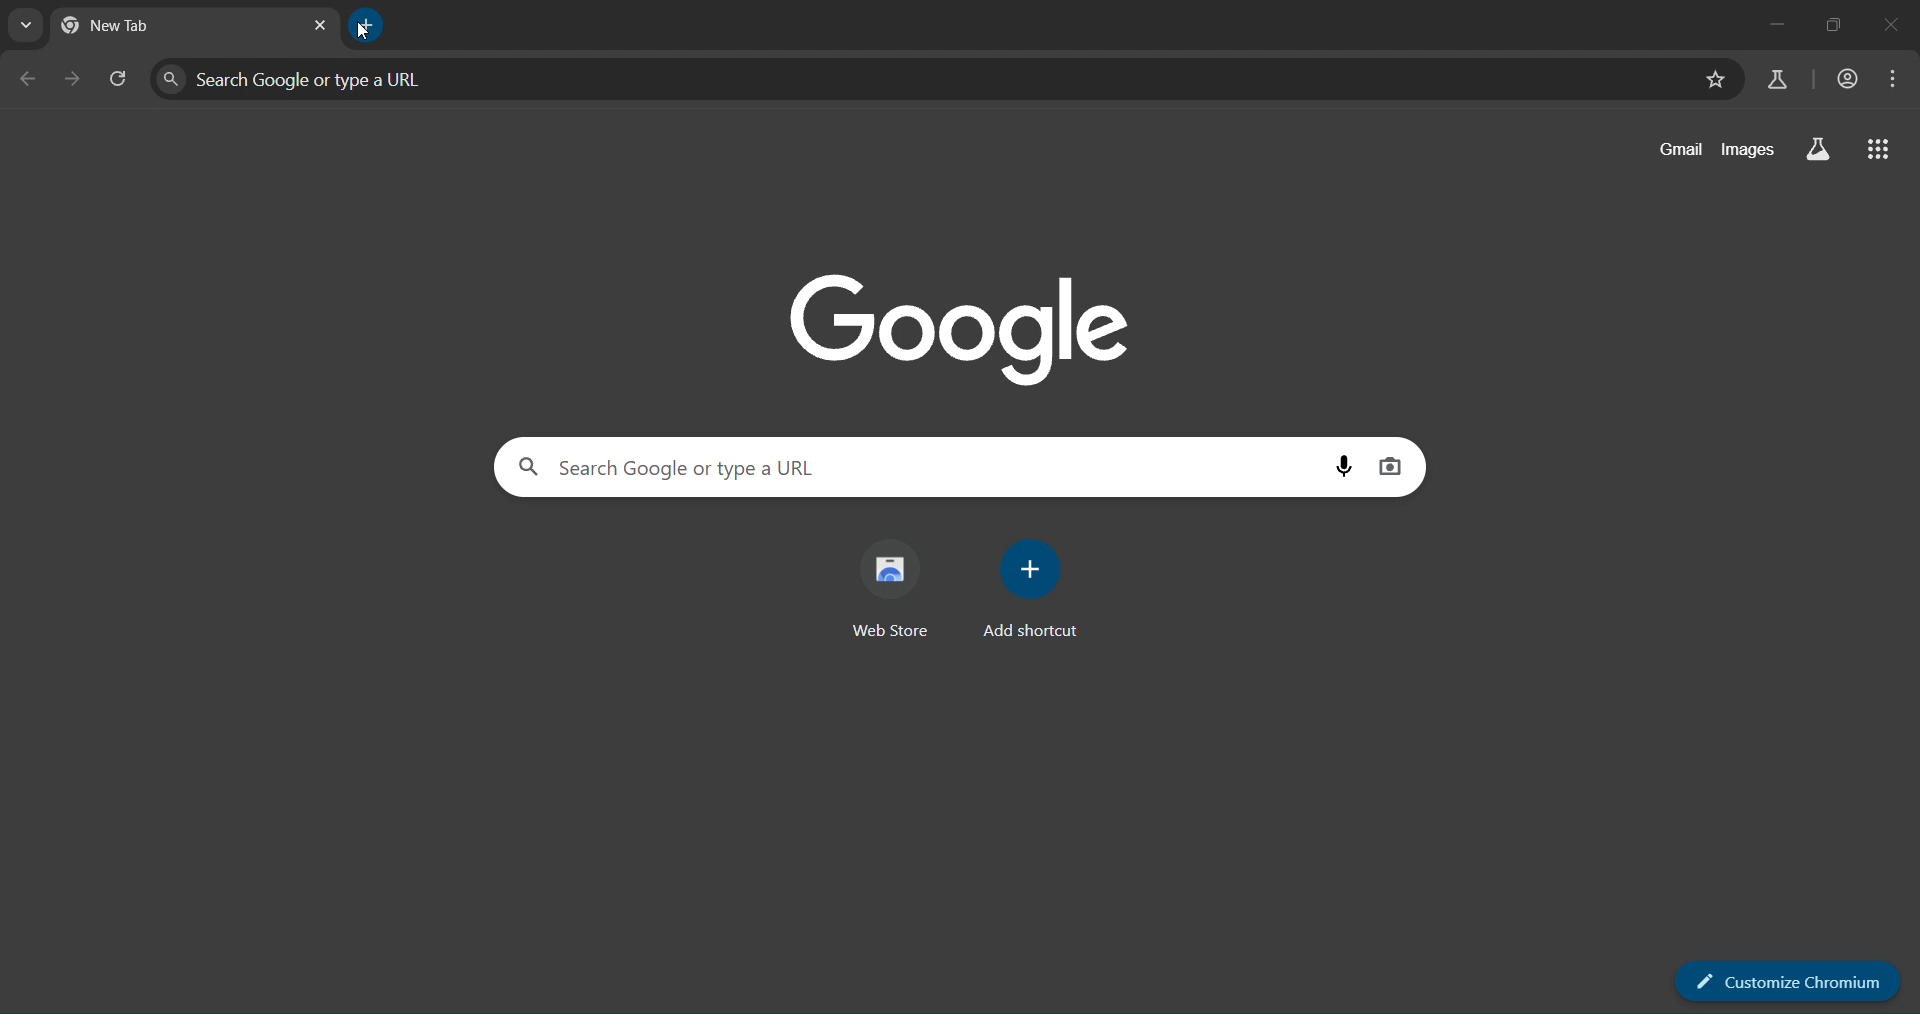  Describe the element at coordinates (1835, 28) in the screenshot. I see `restore` at that location.